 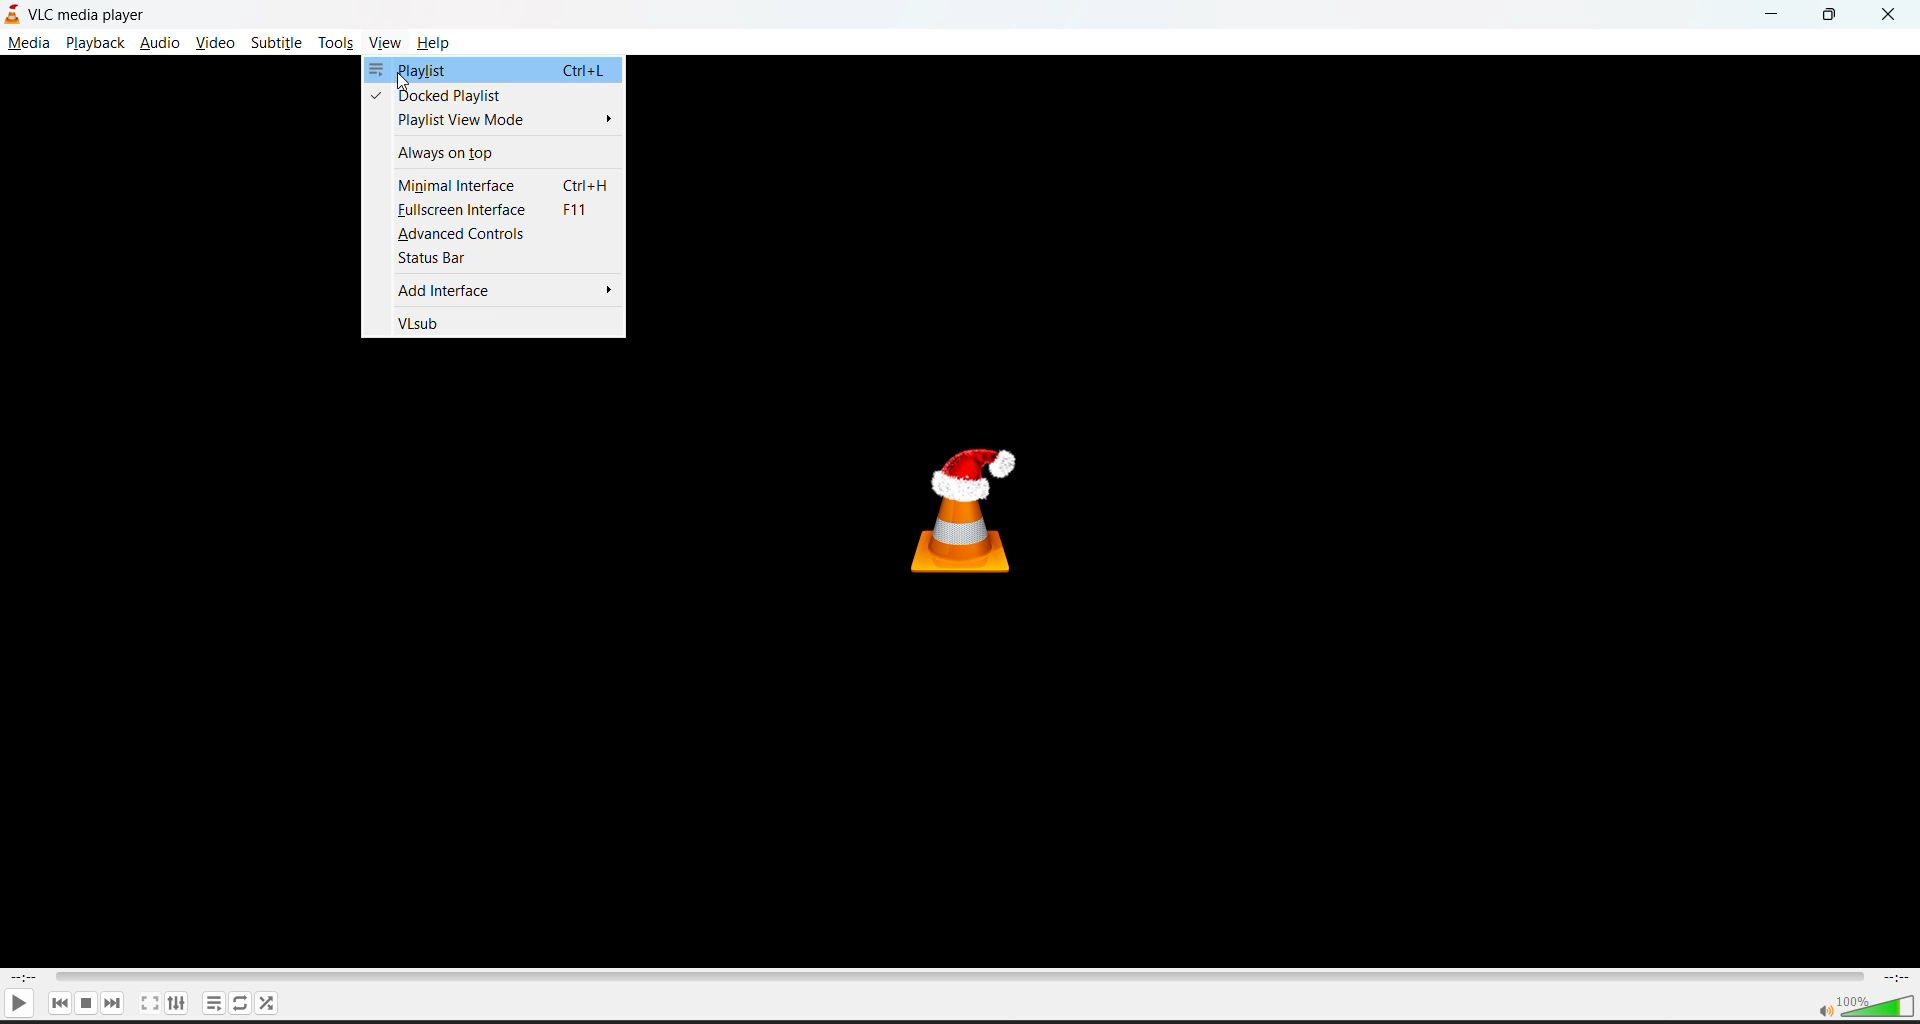 I want to click on vlsub, so click(x=495, y=321).